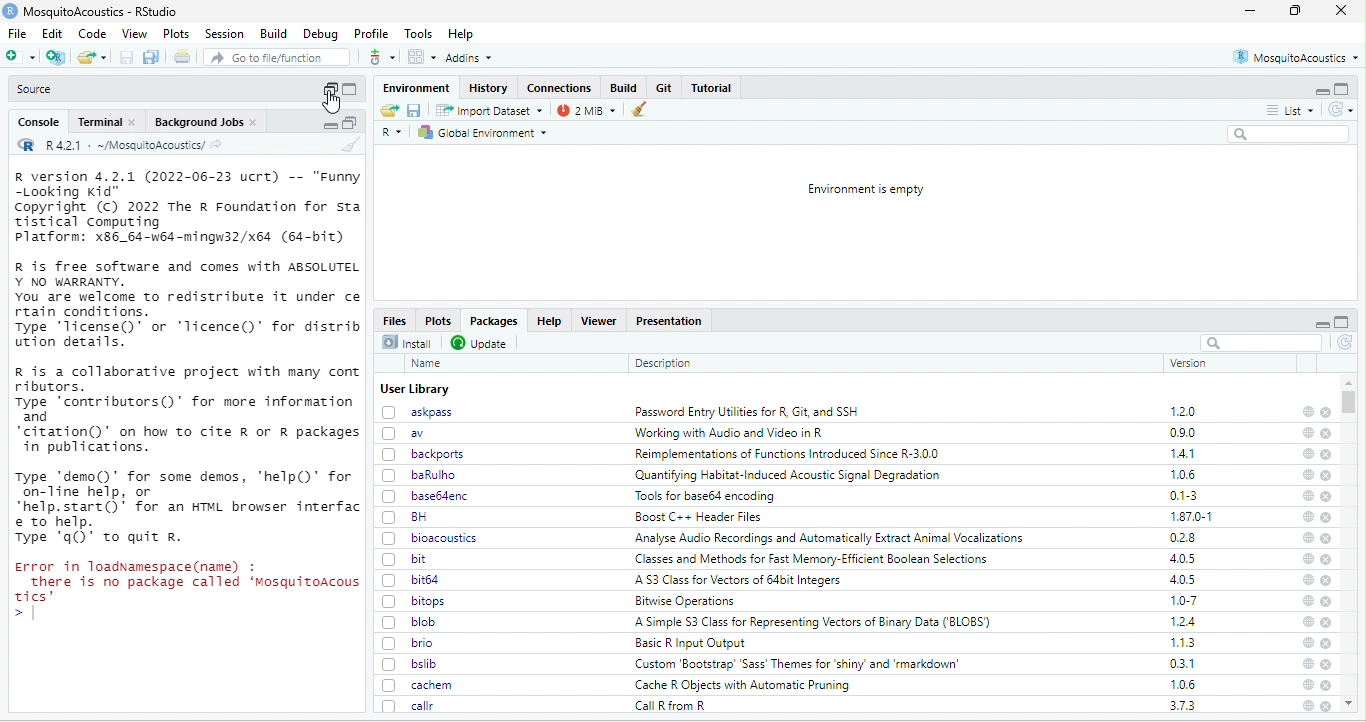 This screenshot has height=722, width=1366. What do you see at coordinates (1184, 412) in the screenshot?
I see `1.2.0` at bounding box center [1184, 412].